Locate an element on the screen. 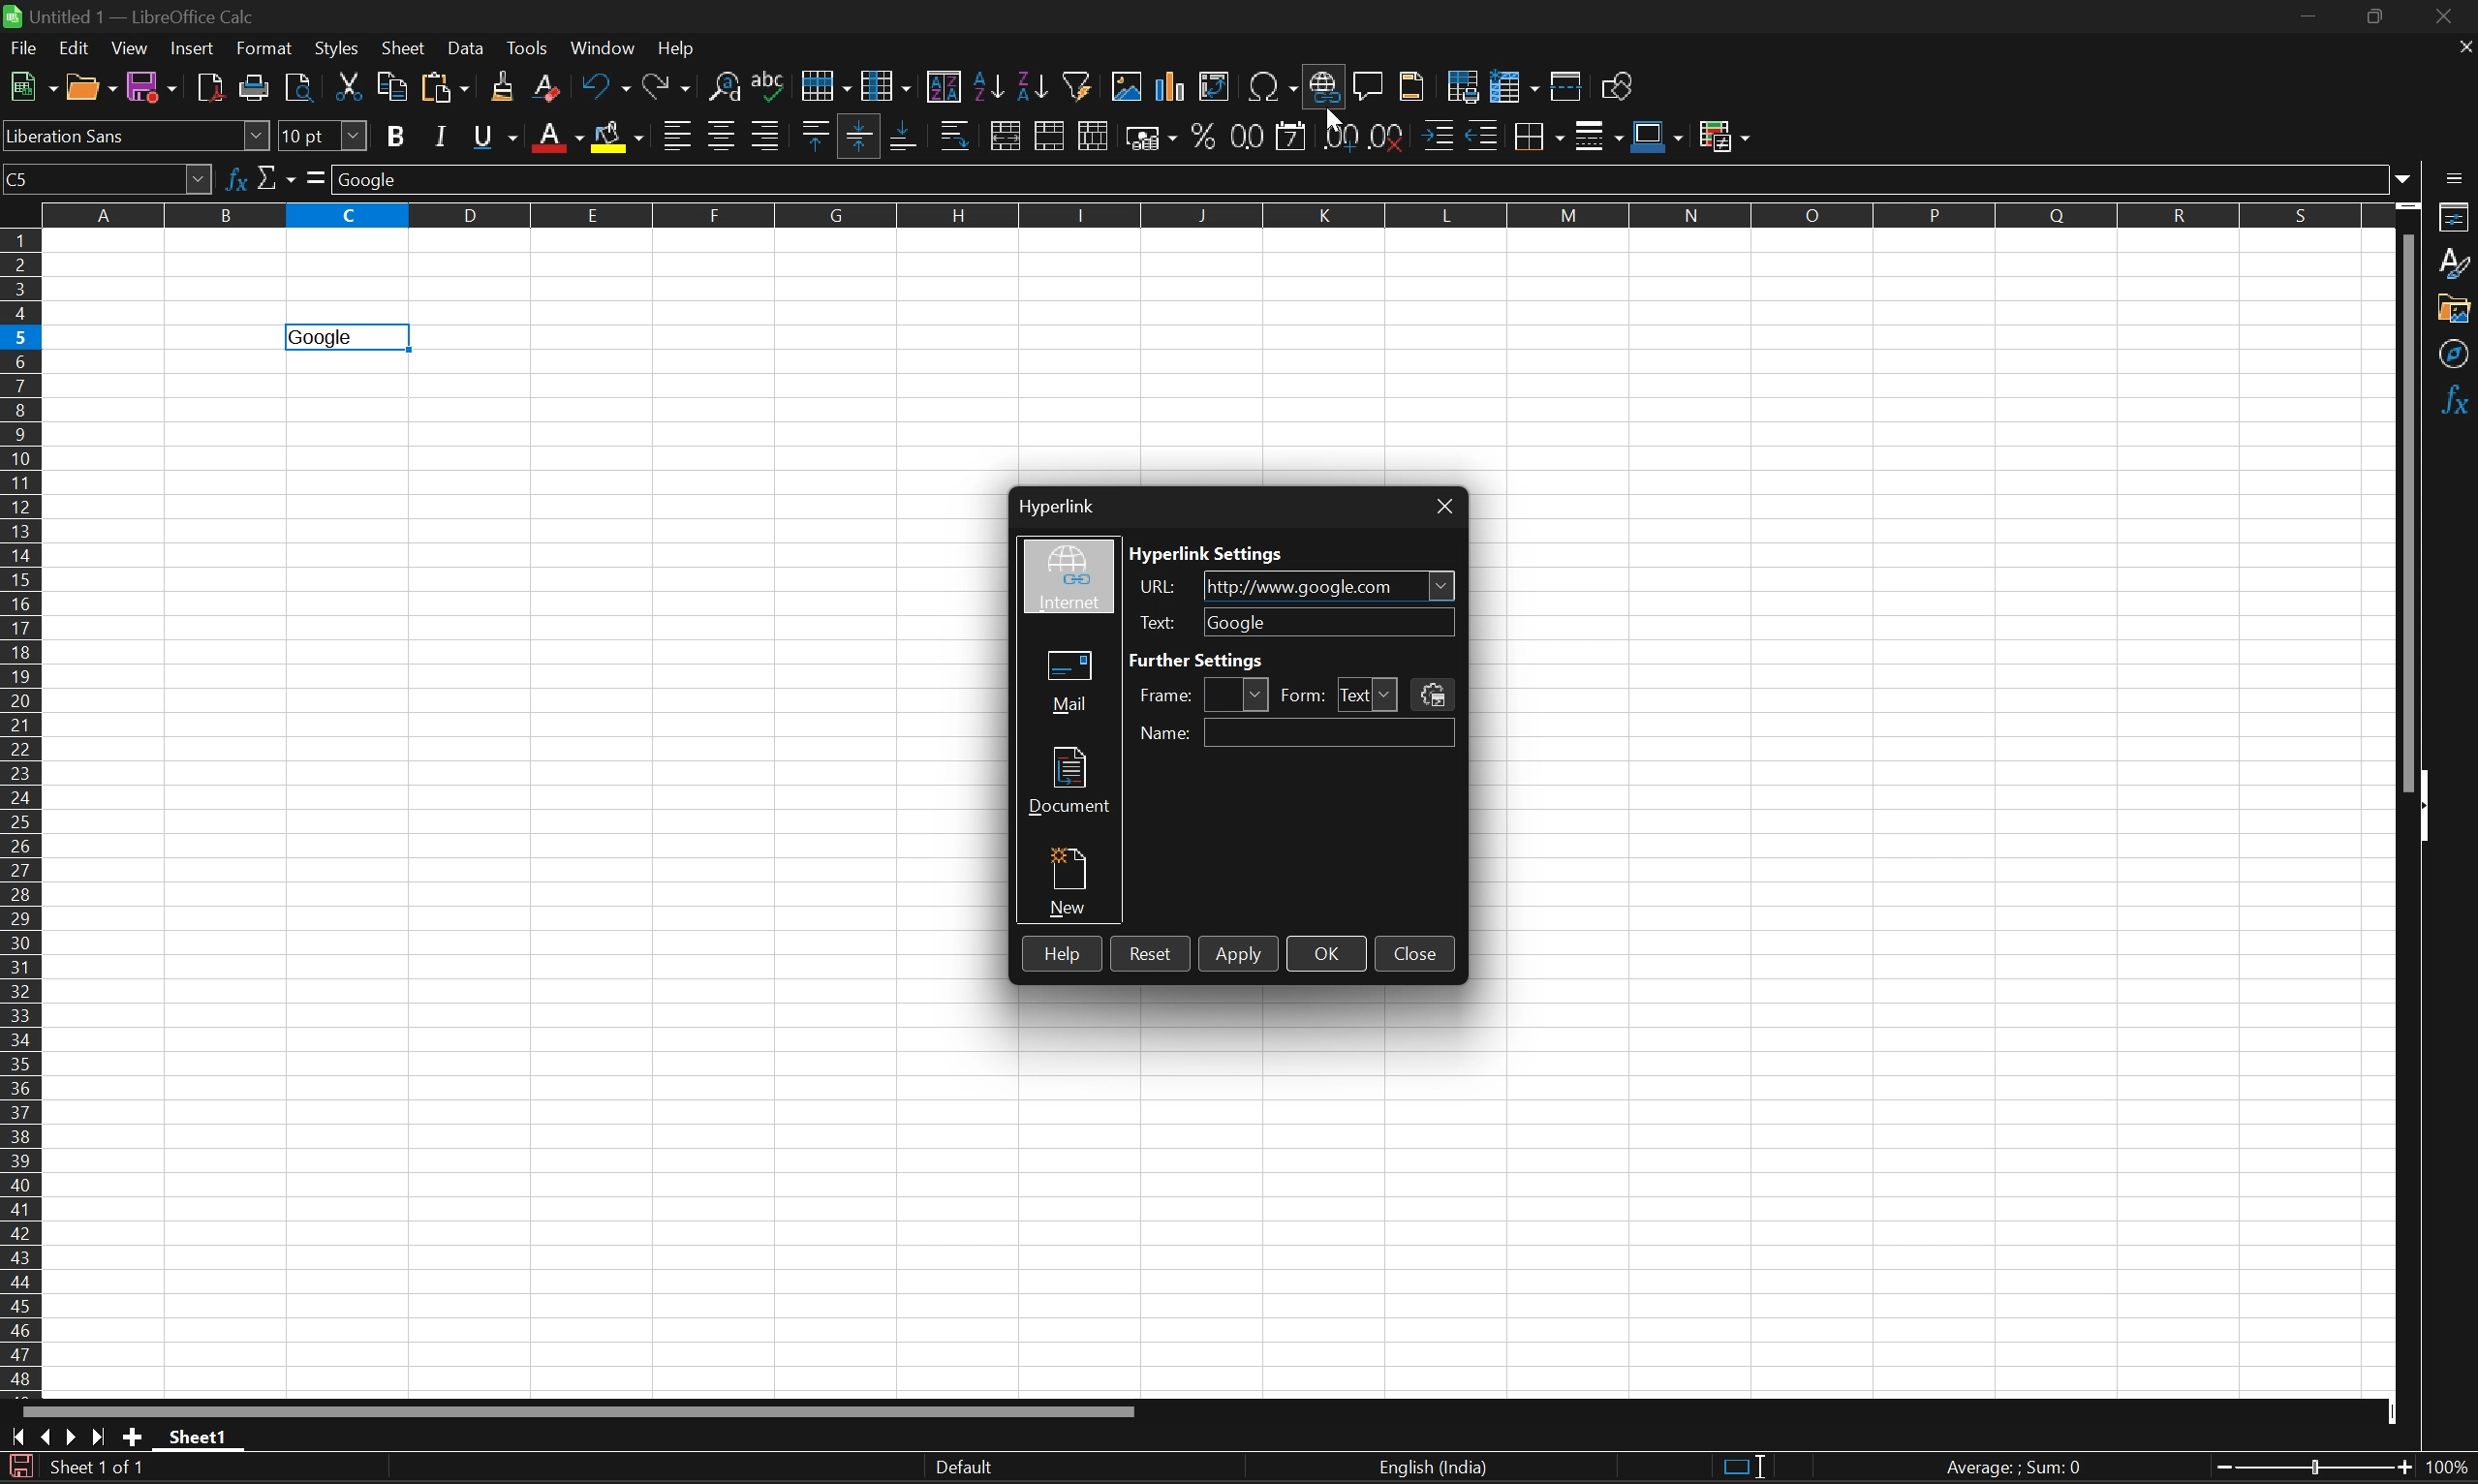 The height and width of the screenshot is (1484, 2478). Average: ; Sum: 0 is located at coordinates (2018, 1469).